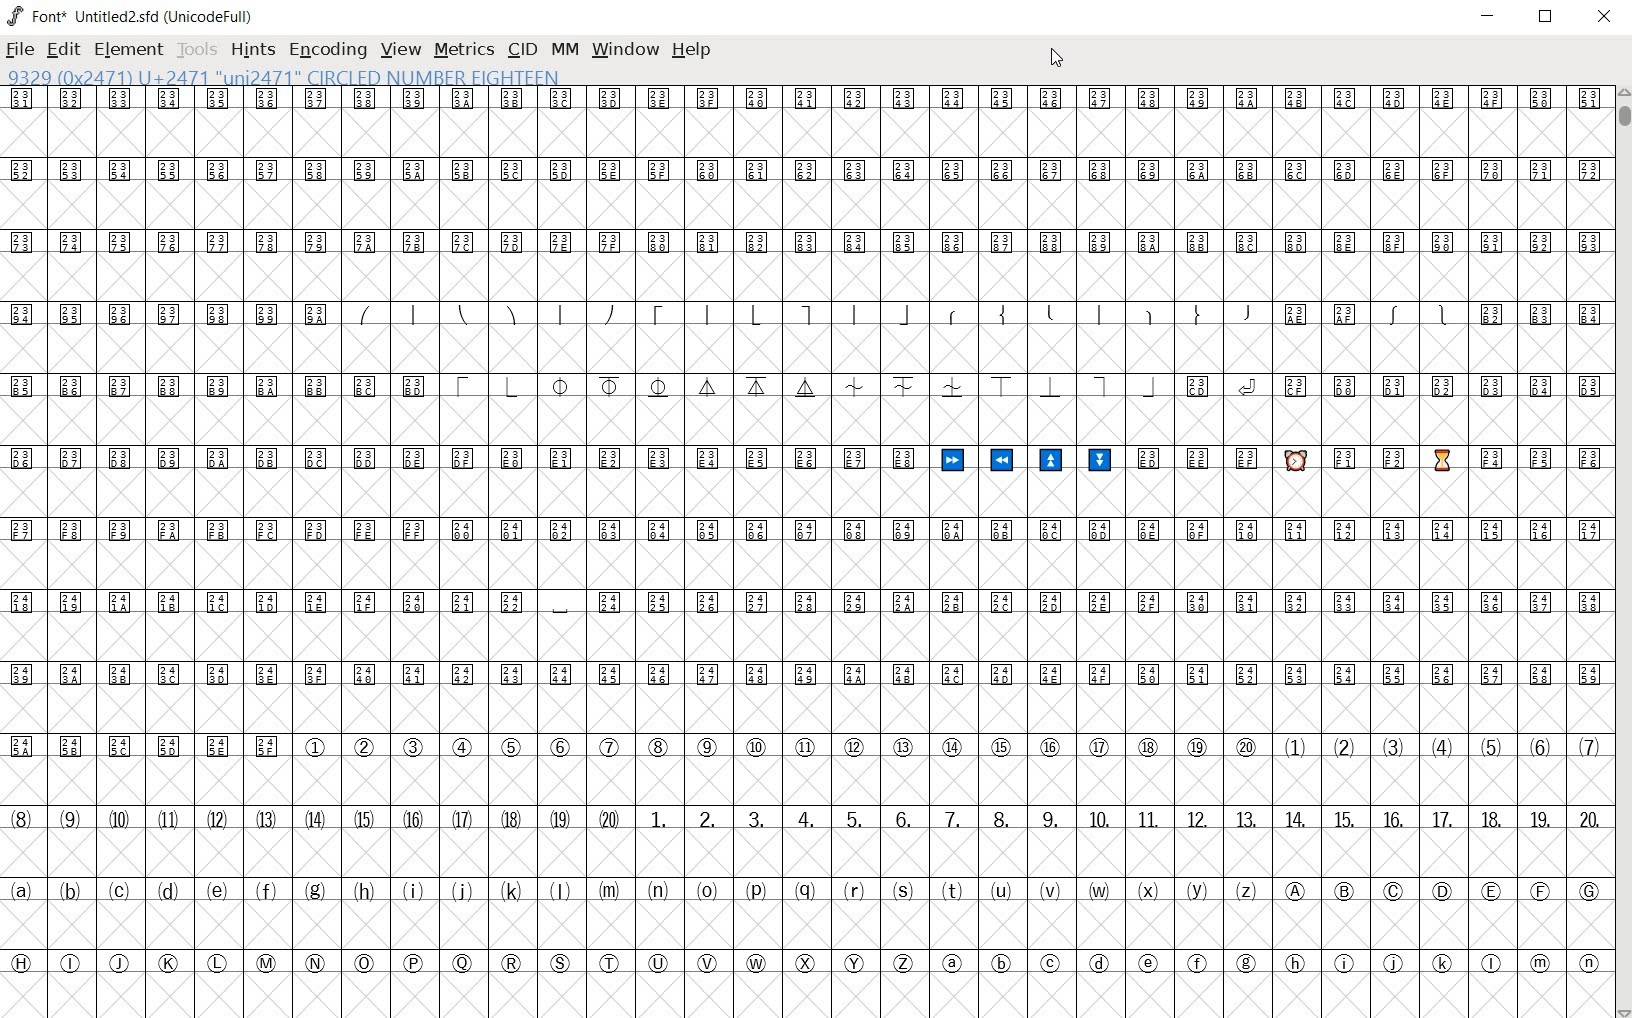  Describe the element at coordinates (1055, 60) in the screenshot. I see `cursor` at that location.